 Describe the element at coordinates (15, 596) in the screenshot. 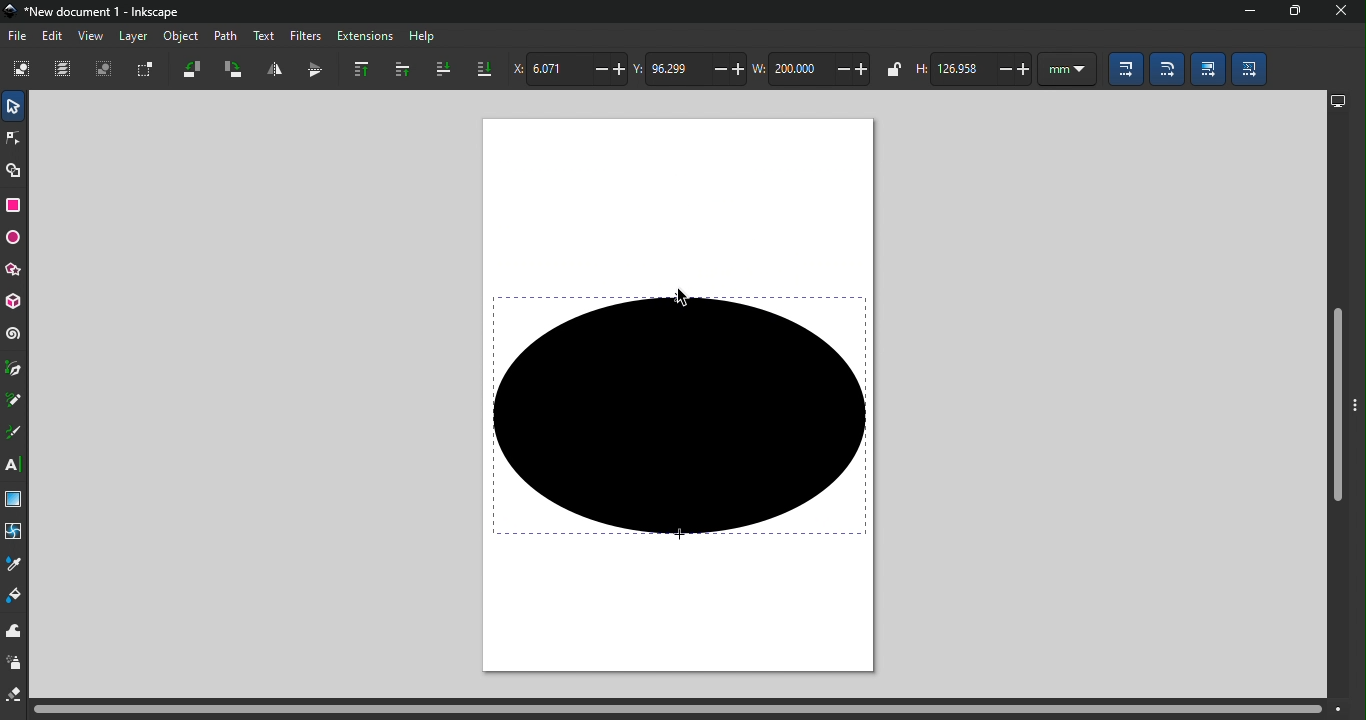

I see `Paint bucket` at that location.